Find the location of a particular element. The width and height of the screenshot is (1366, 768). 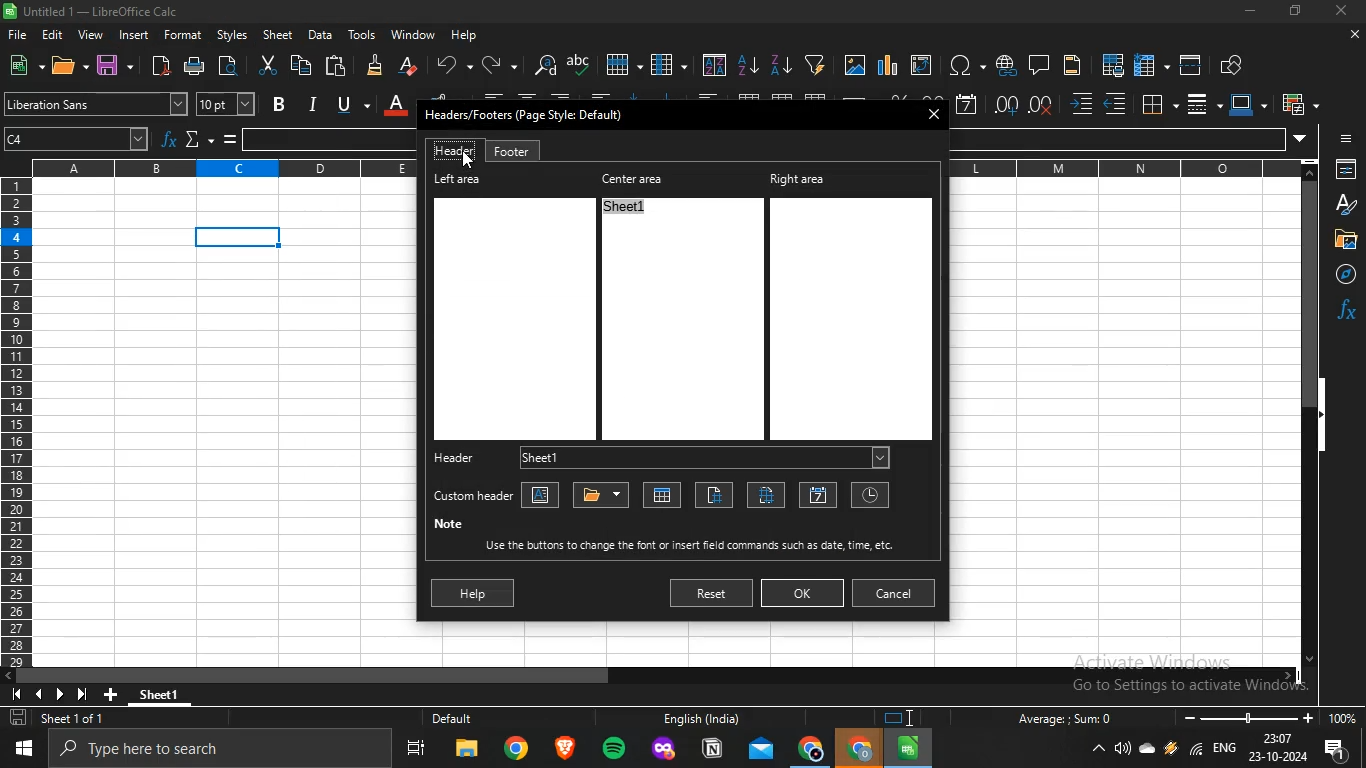

clear direct formatting is located at coordinates (409, 65).